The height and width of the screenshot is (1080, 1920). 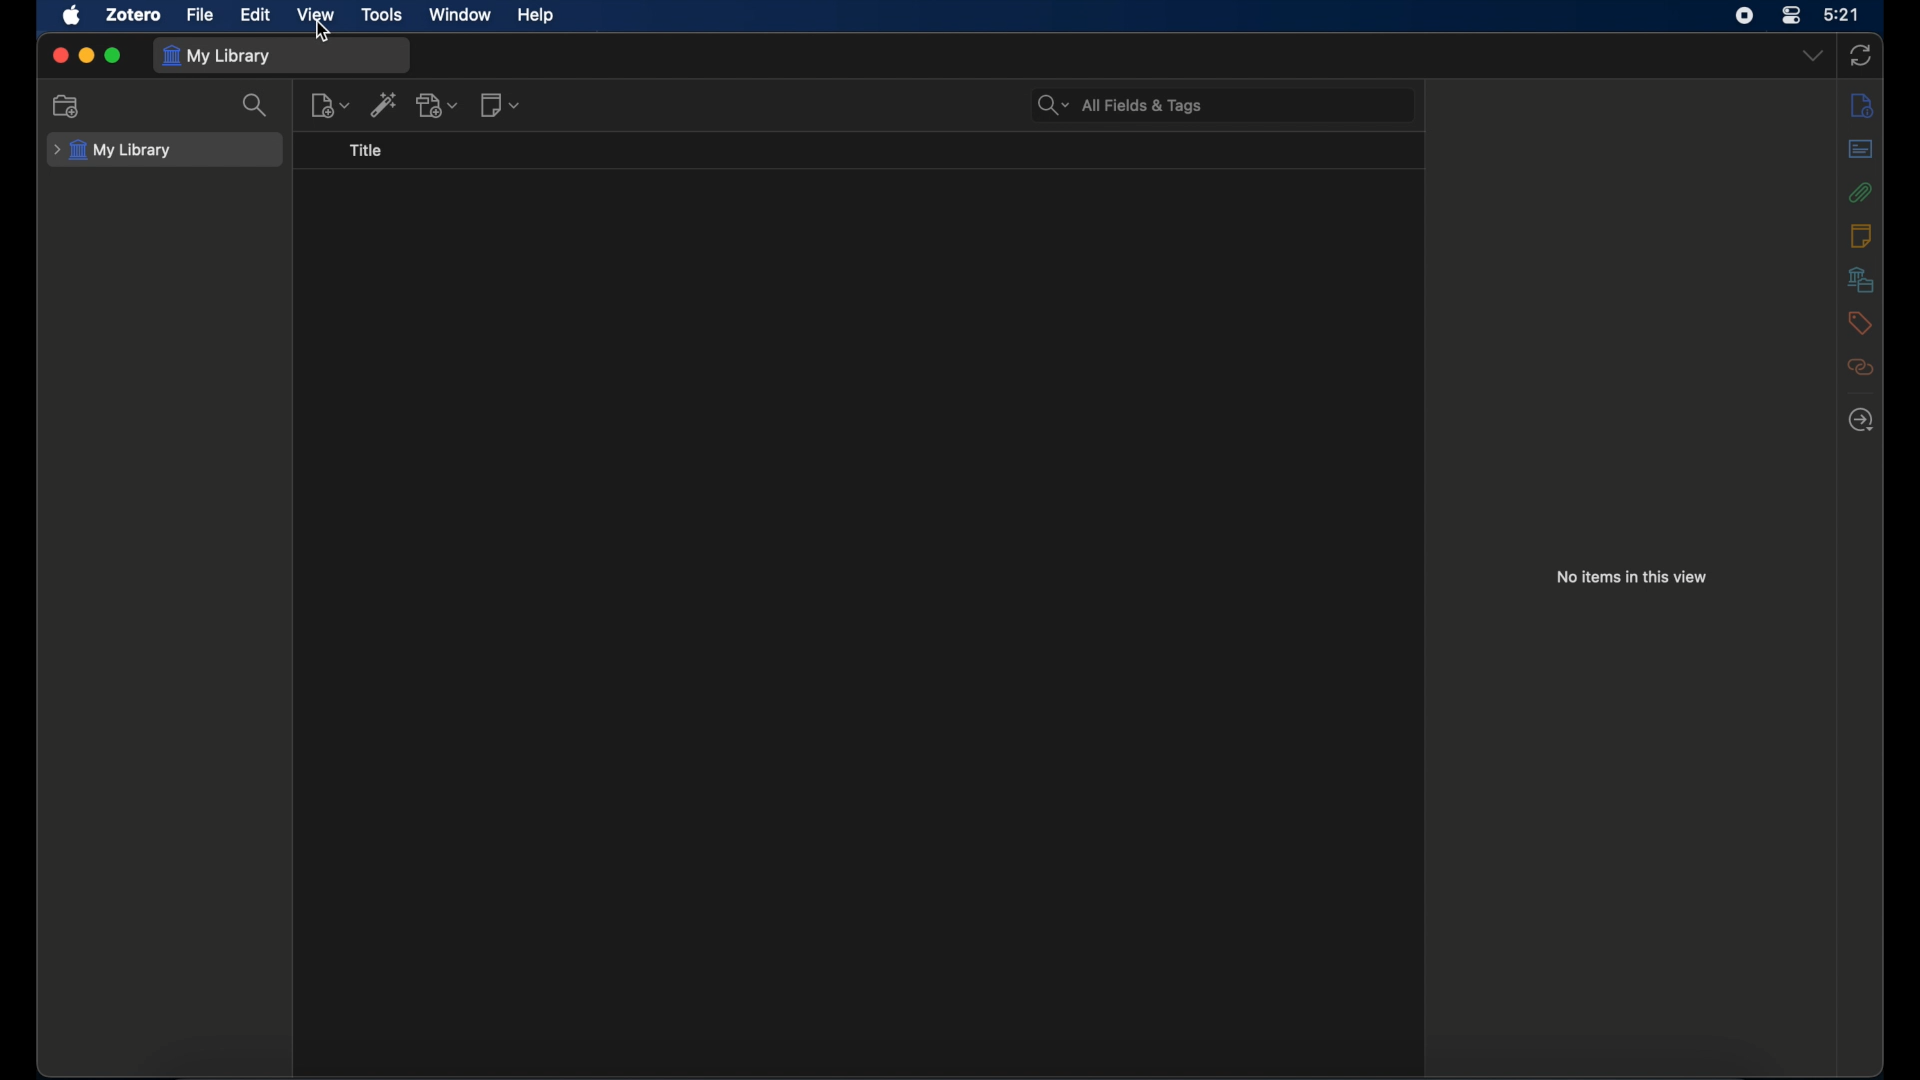 I want to click on view, so click(x=314, y=14).